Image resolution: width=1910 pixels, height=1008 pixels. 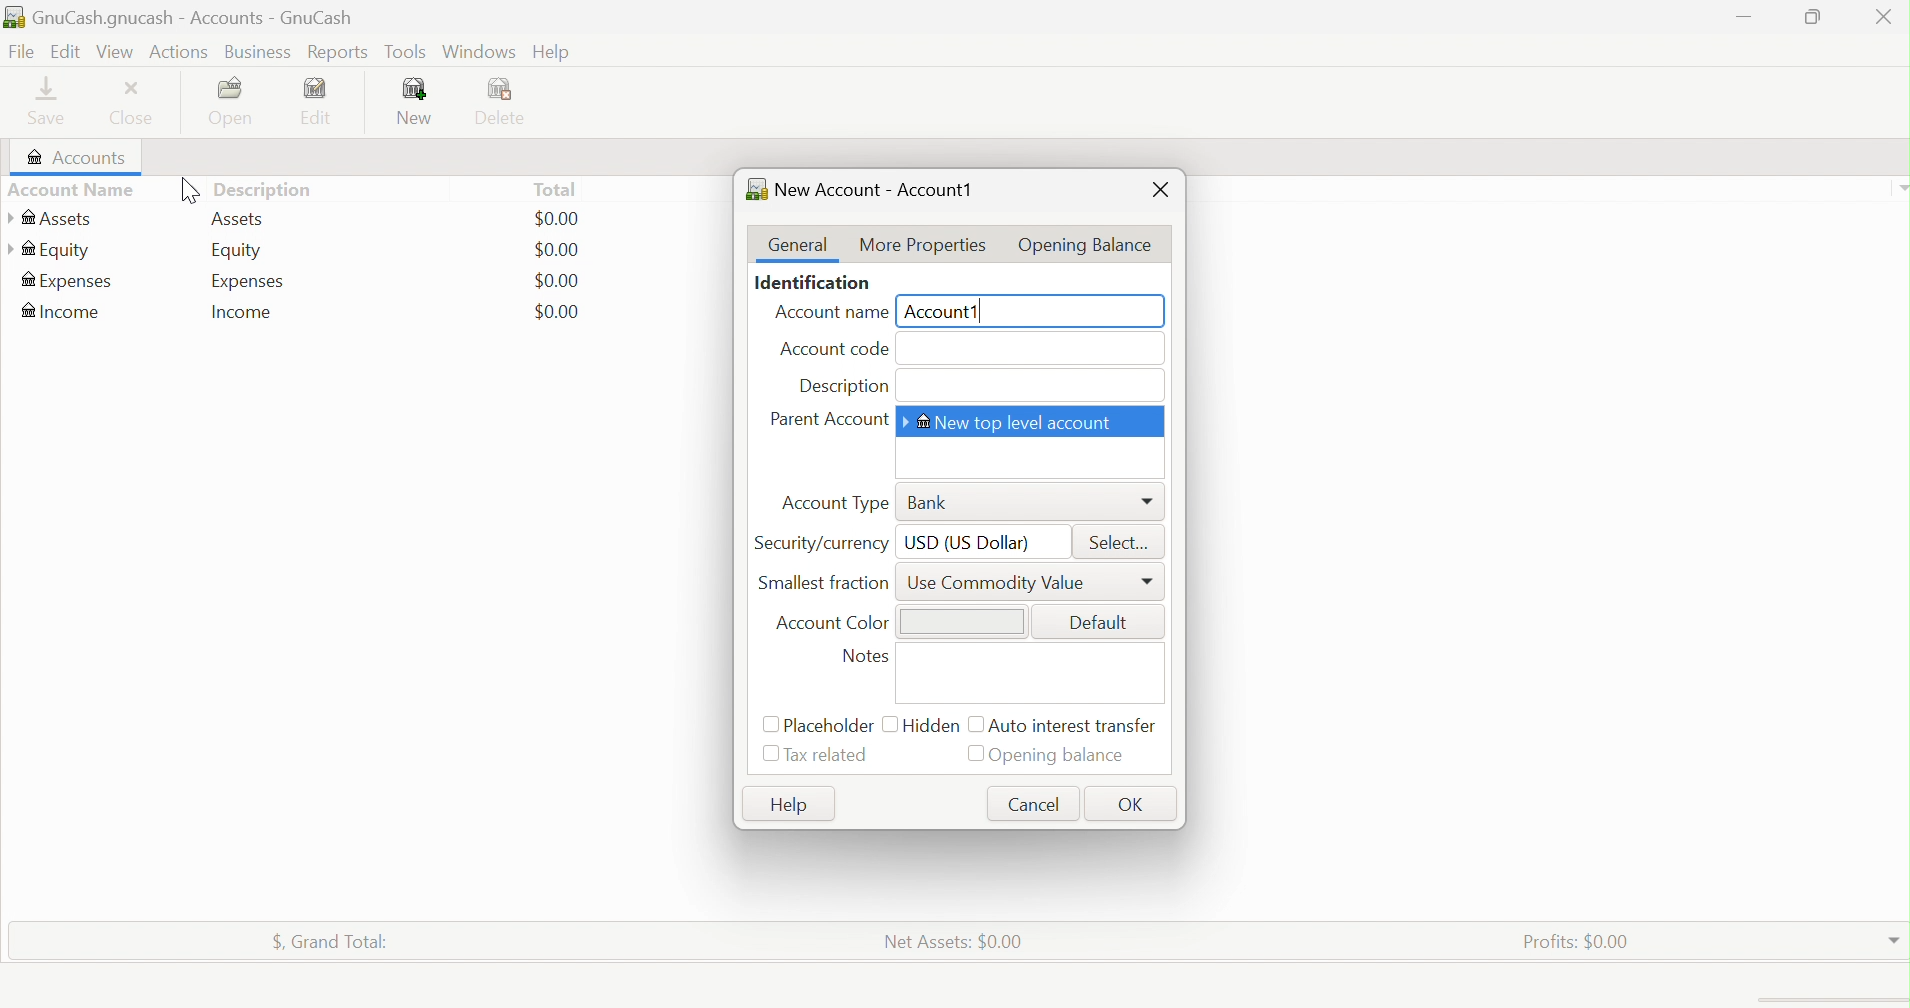 What do you see at coordinates (929, 503) in the screenshot?
I see `Bank` at bounding box center [929, 503].